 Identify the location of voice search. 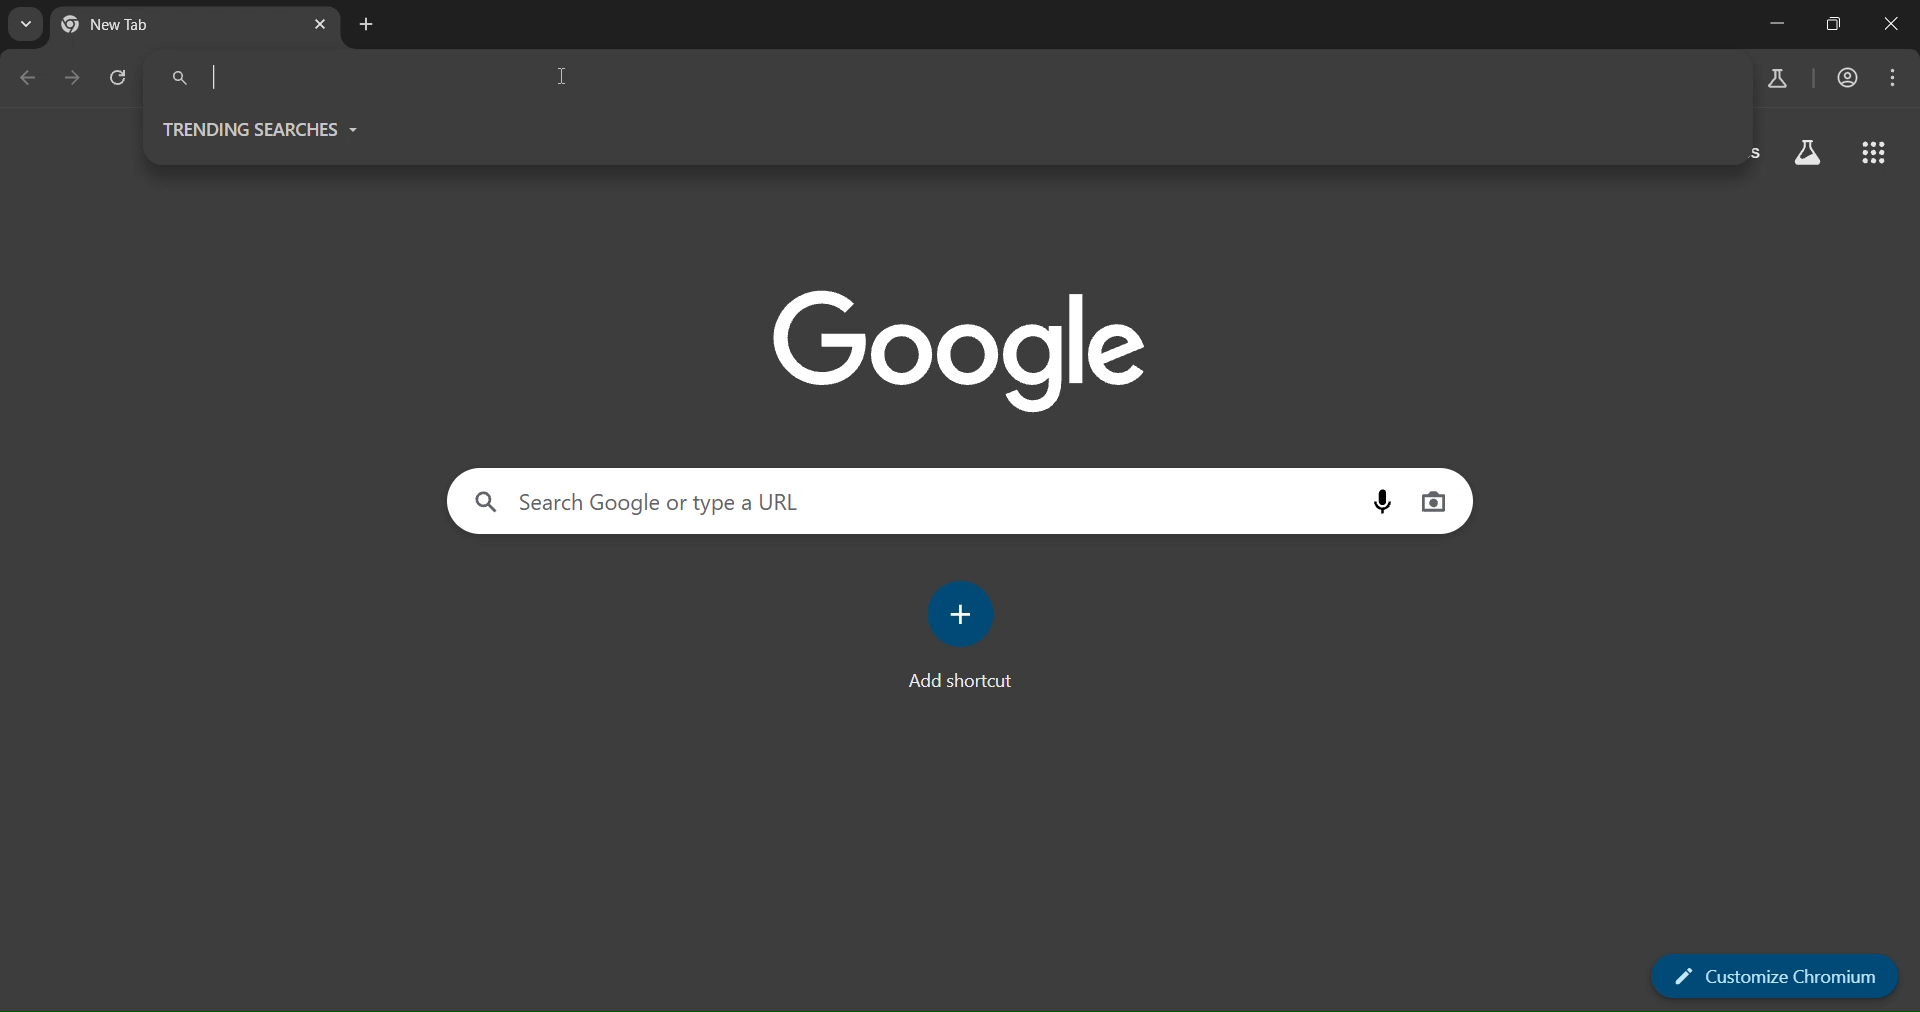
(1381, 501).